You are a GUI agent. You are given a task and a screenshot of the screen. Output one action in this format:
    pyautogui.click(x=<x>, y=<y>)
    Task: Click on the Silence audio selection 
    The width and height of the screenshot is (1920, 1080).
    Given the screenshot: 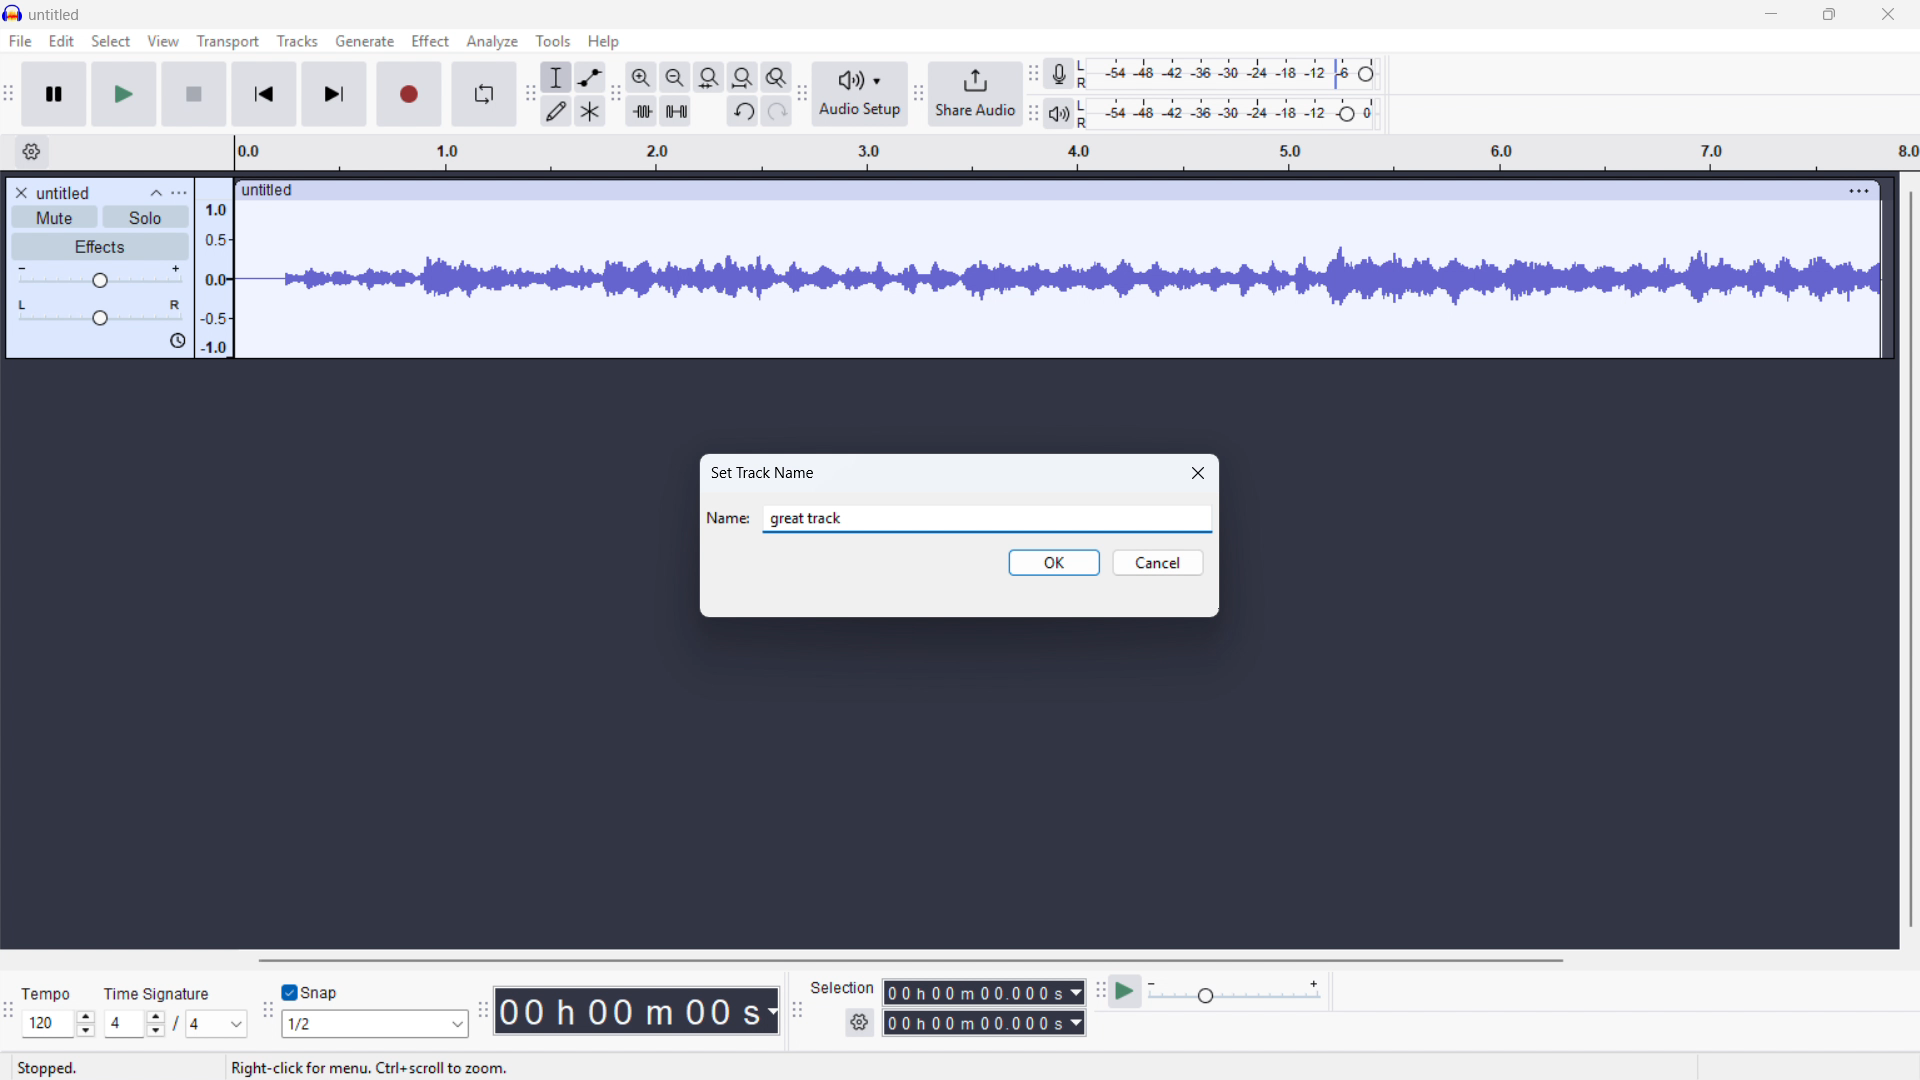 What is the action you would take?
    pyautogui.click(x=677, y=112)
    